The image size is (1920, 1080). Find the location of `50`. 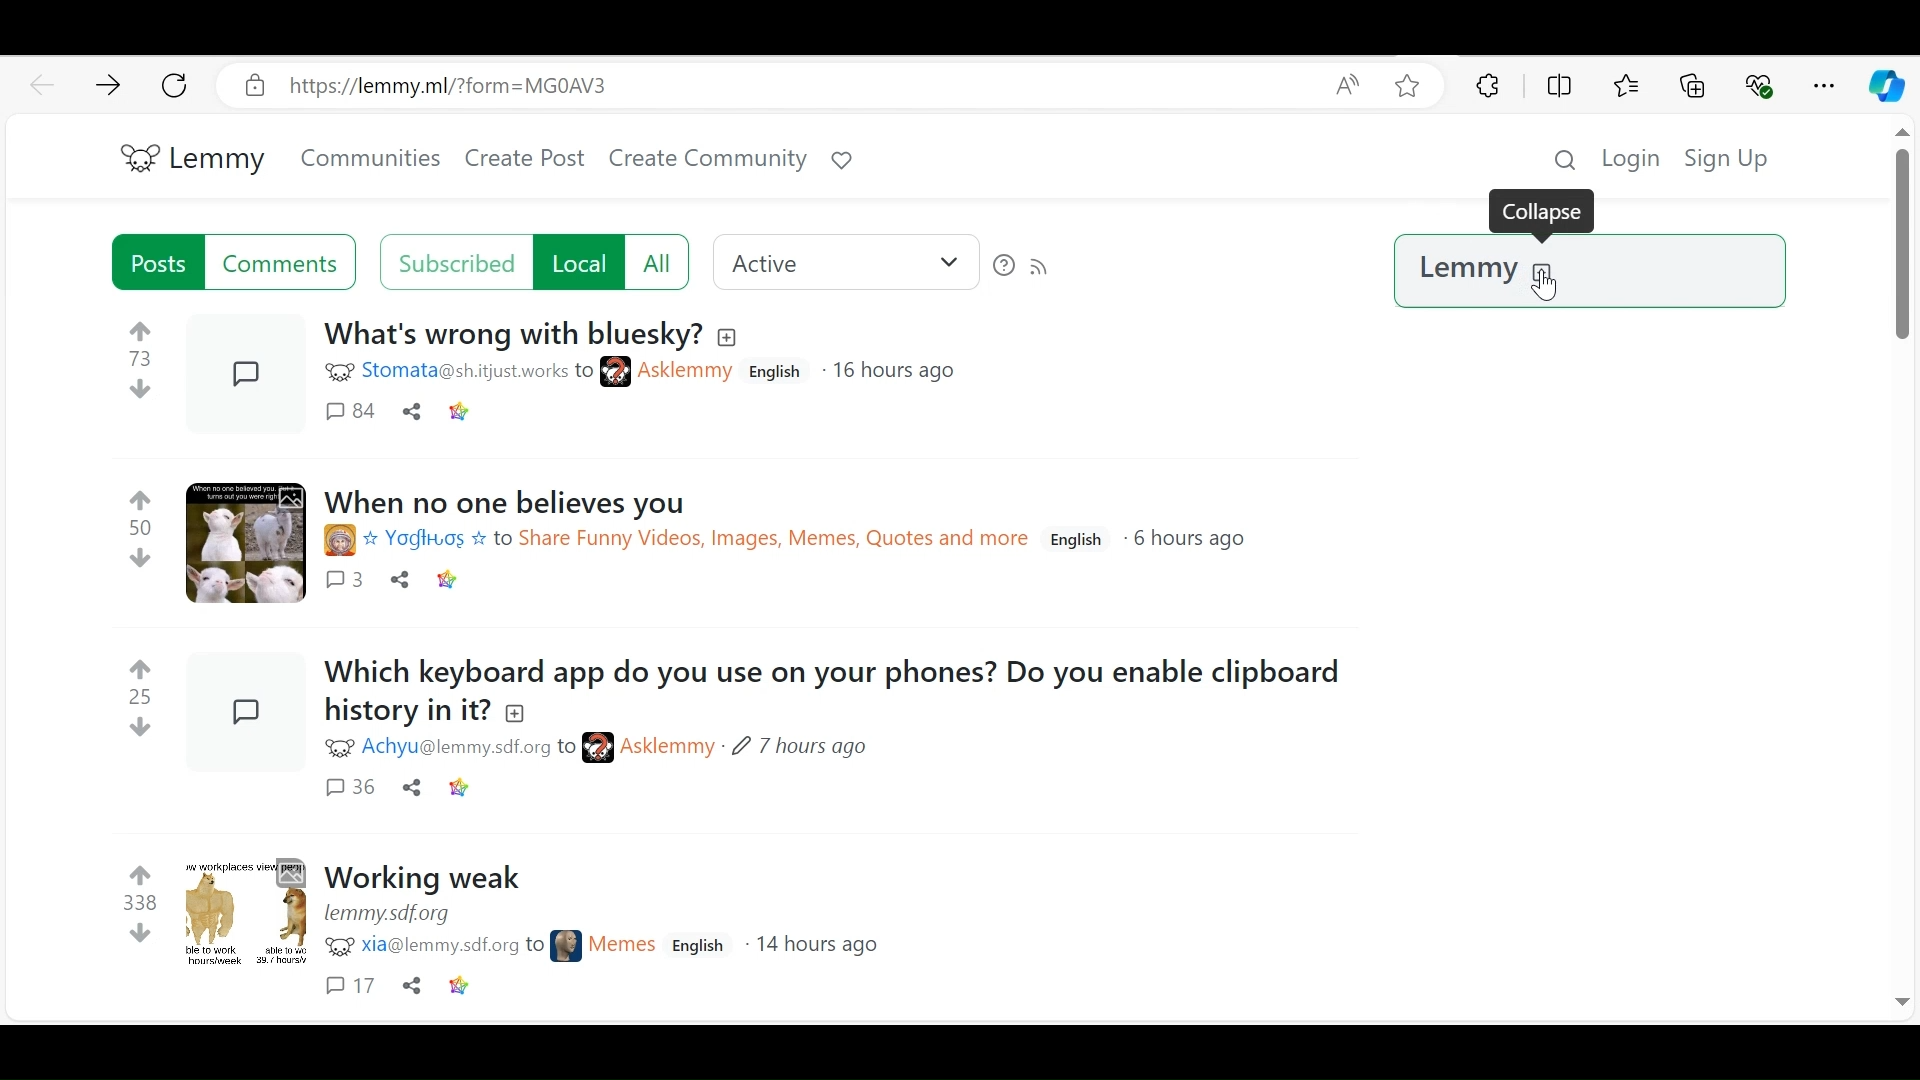

50 is located at coordinates (140, 527).